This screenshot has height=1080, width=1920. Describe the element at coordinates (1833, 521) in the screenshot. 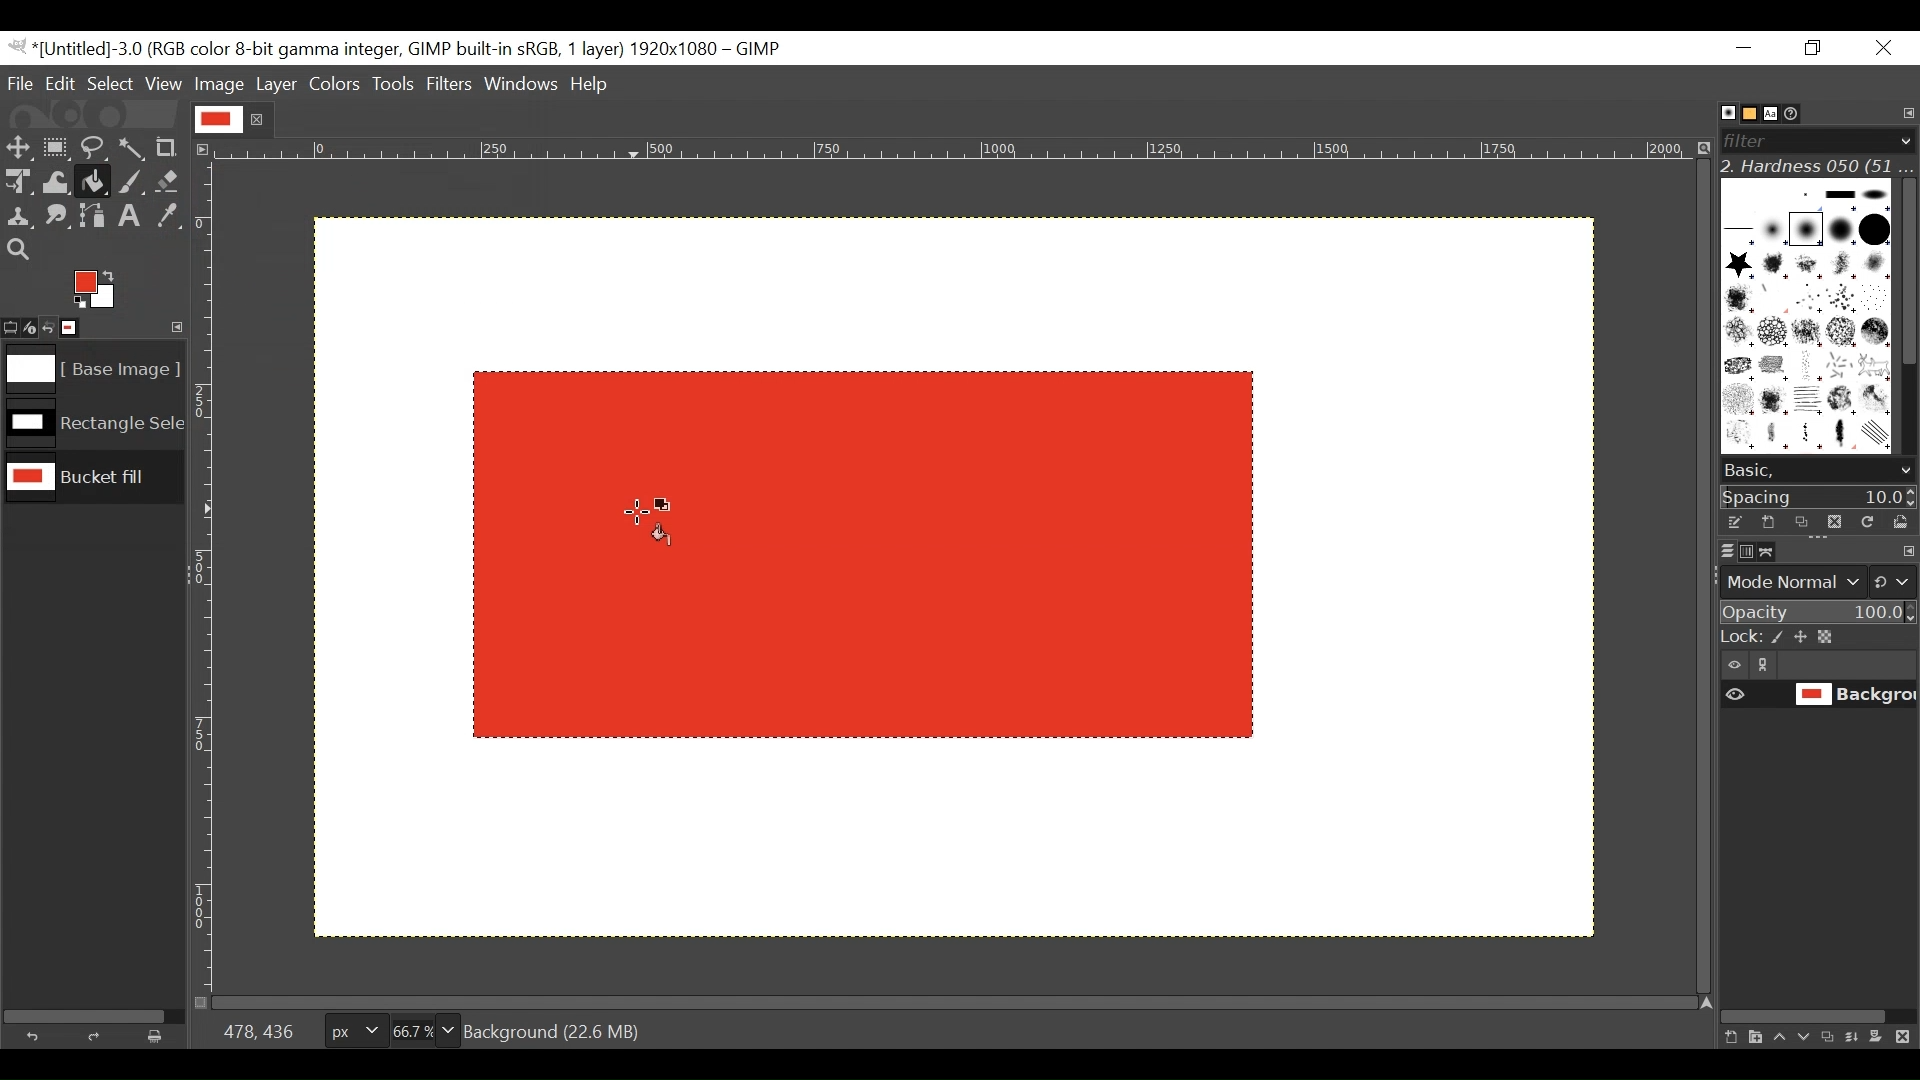

I see `Duplicate brush` at that location.